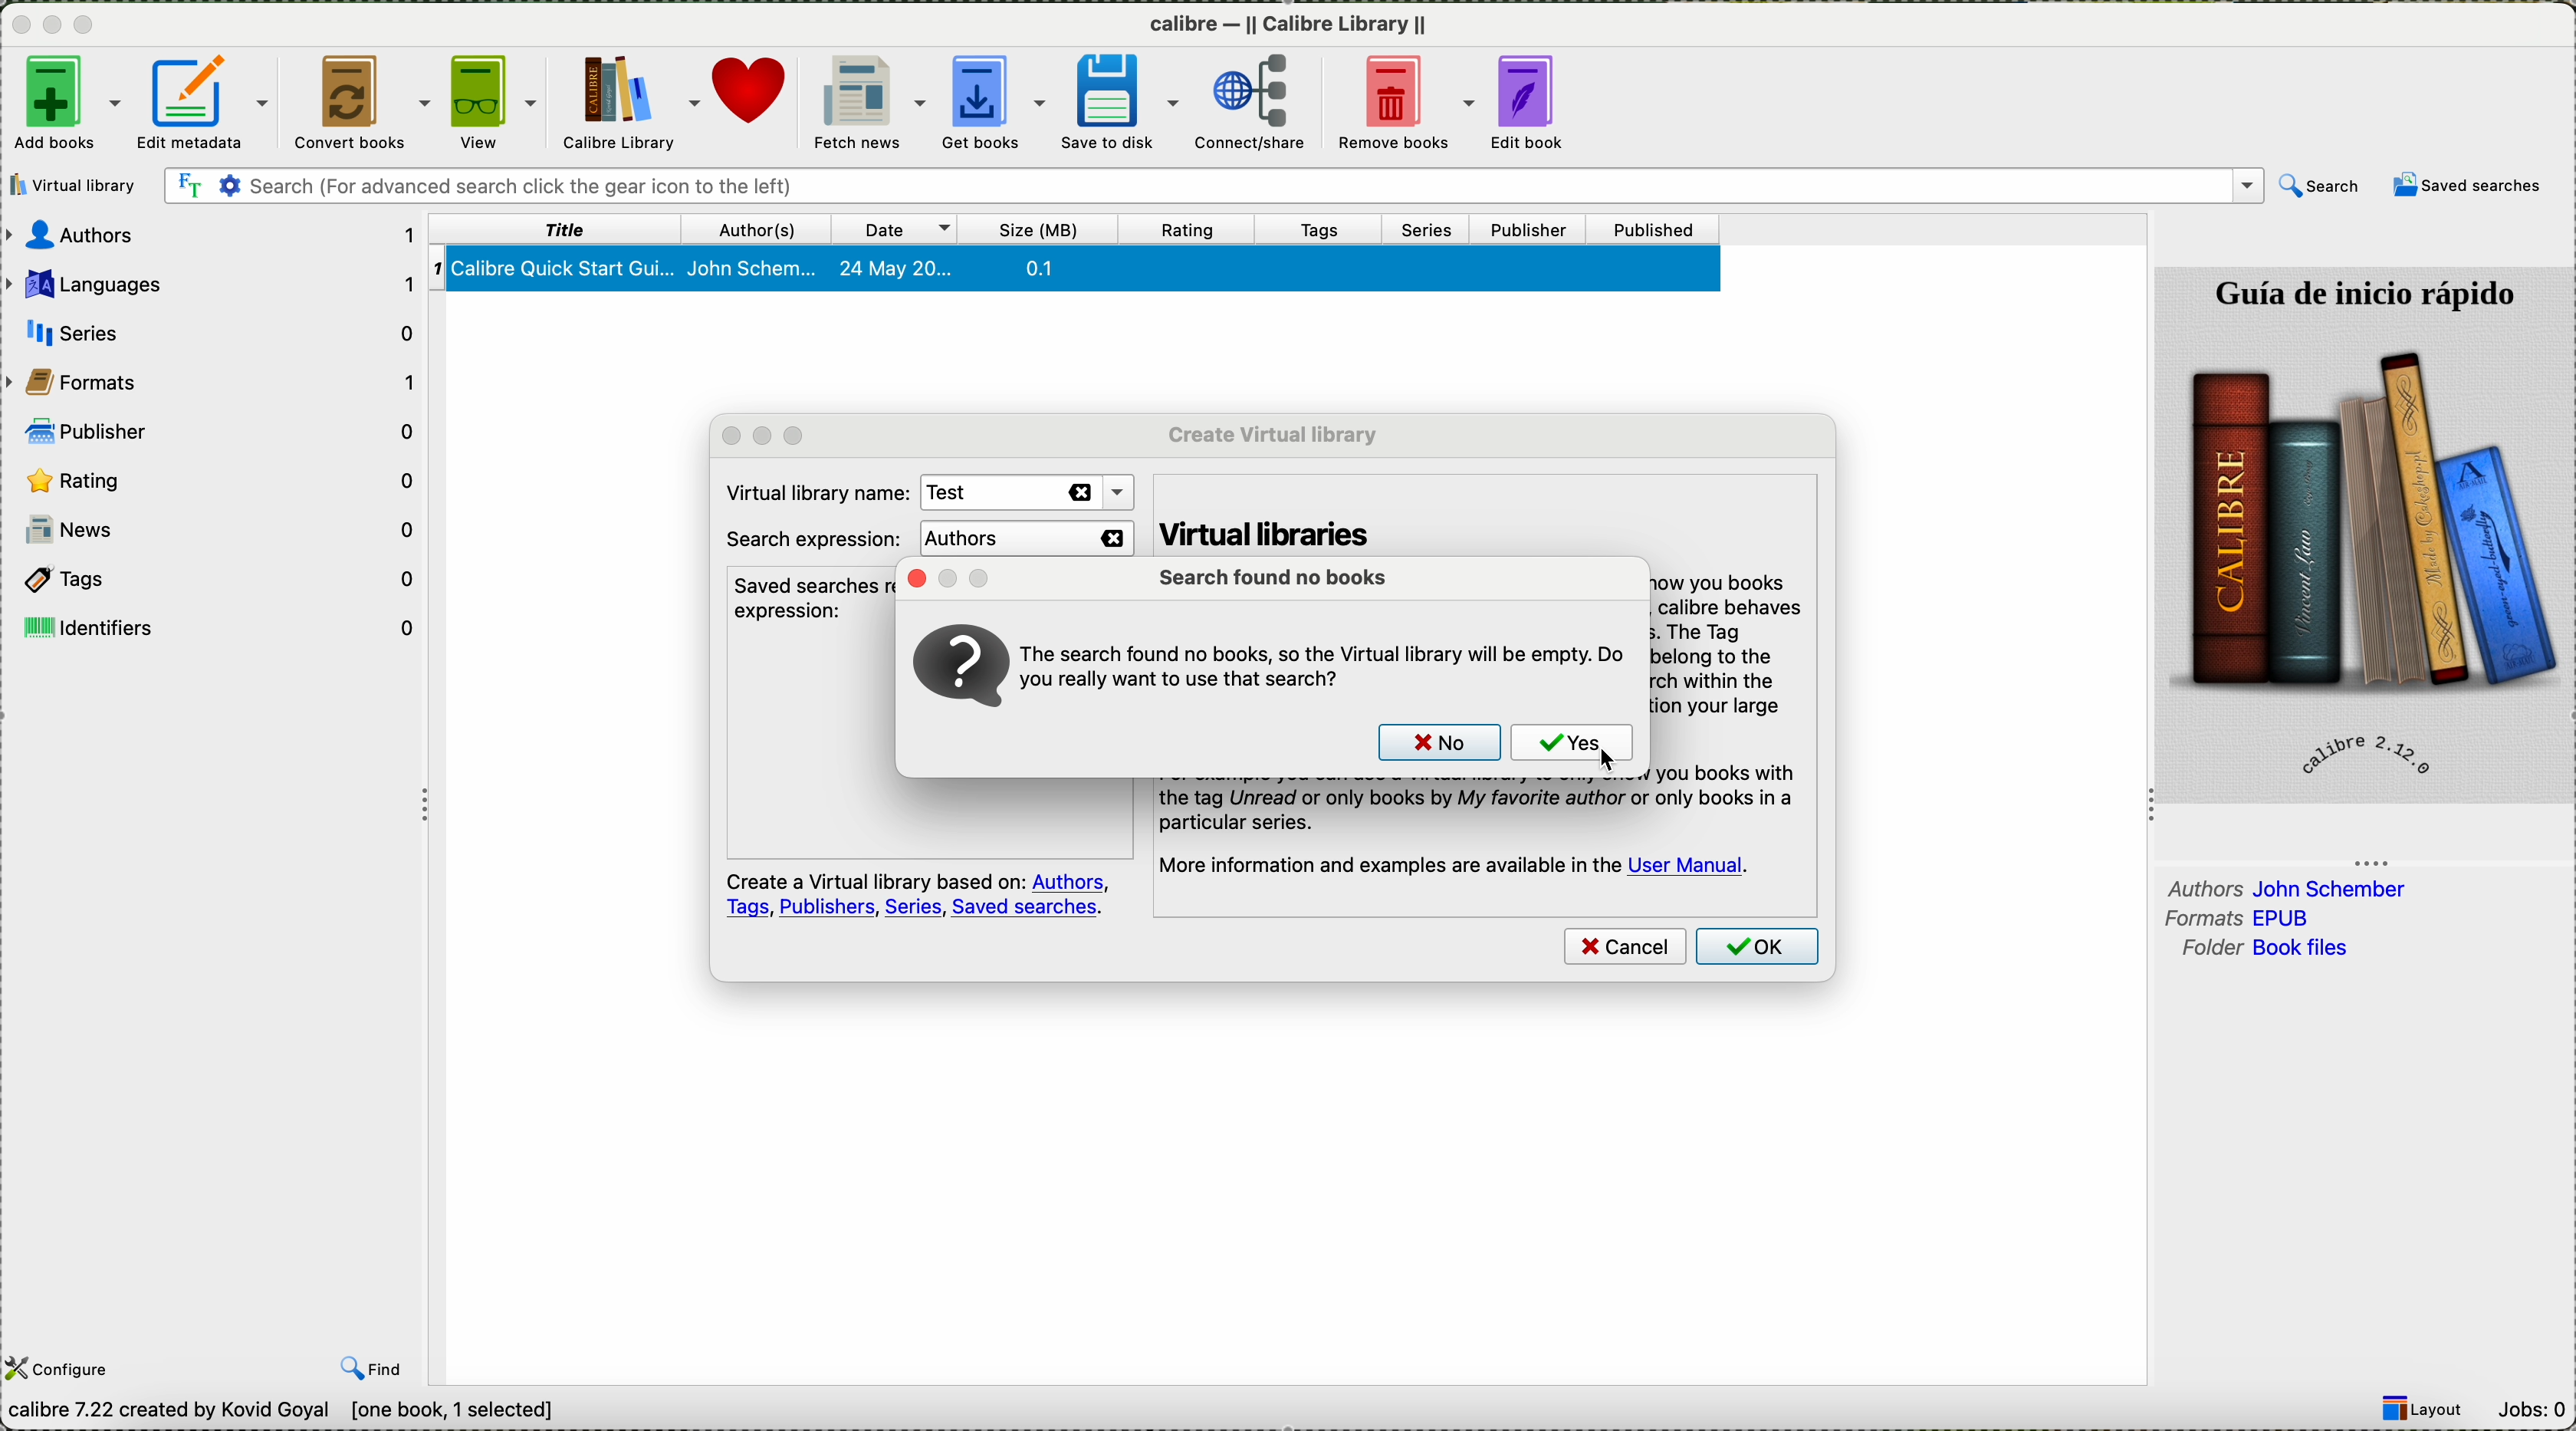 This screenshot has width=2576, height=1431. What do you see at coordinates (1441, 743) in the screenshot?
I see `no button` at bounding box center [1441, 743].